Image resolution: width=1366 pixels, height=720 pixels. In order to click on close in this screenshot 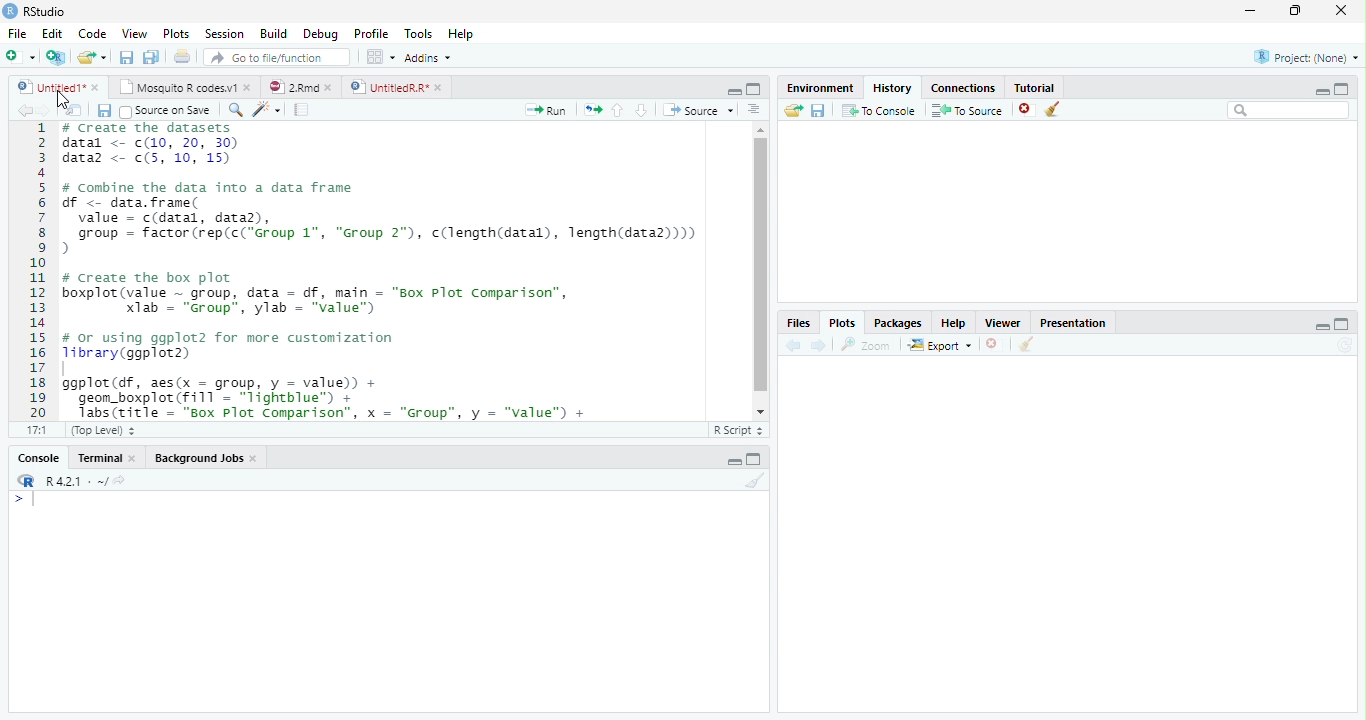, I will do `click(328, 87)`.